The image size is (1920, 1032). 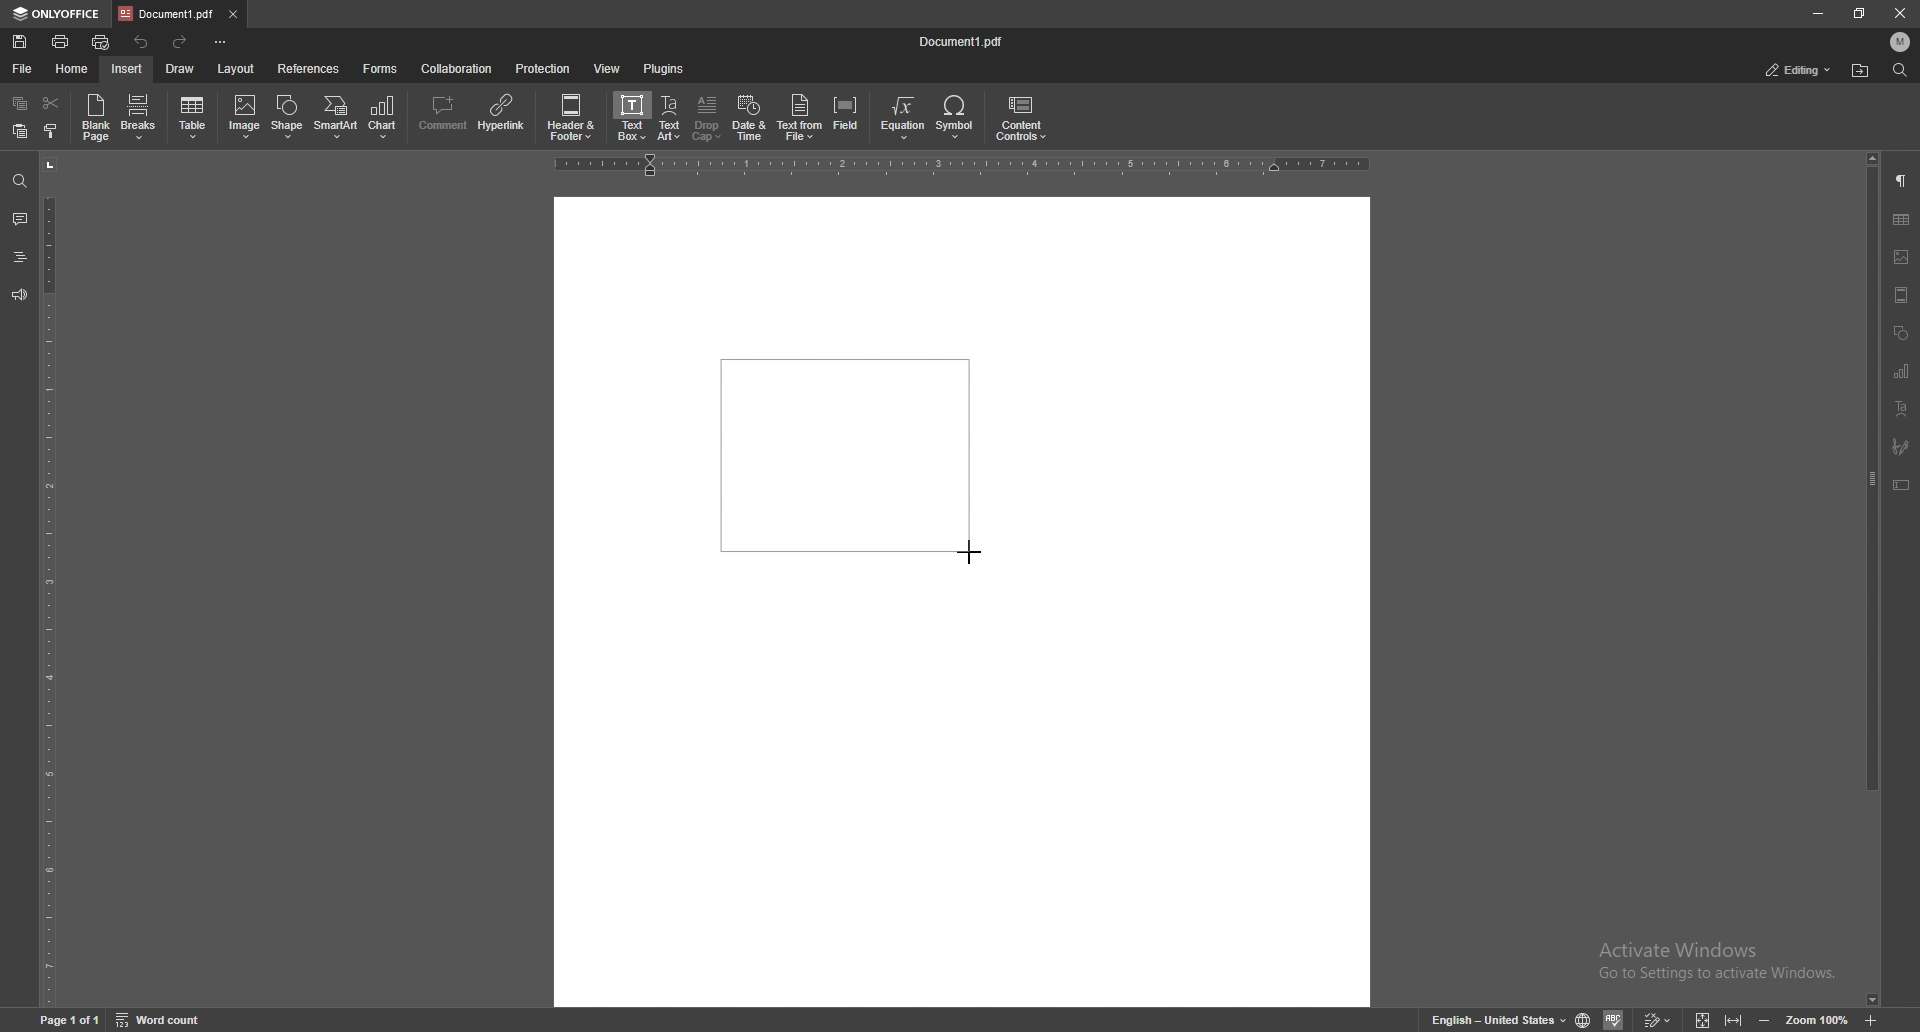 What do you see at coordinates (1860, 71) in the screenshot?
I see `find in folder` at bounding box center [1860, 71].